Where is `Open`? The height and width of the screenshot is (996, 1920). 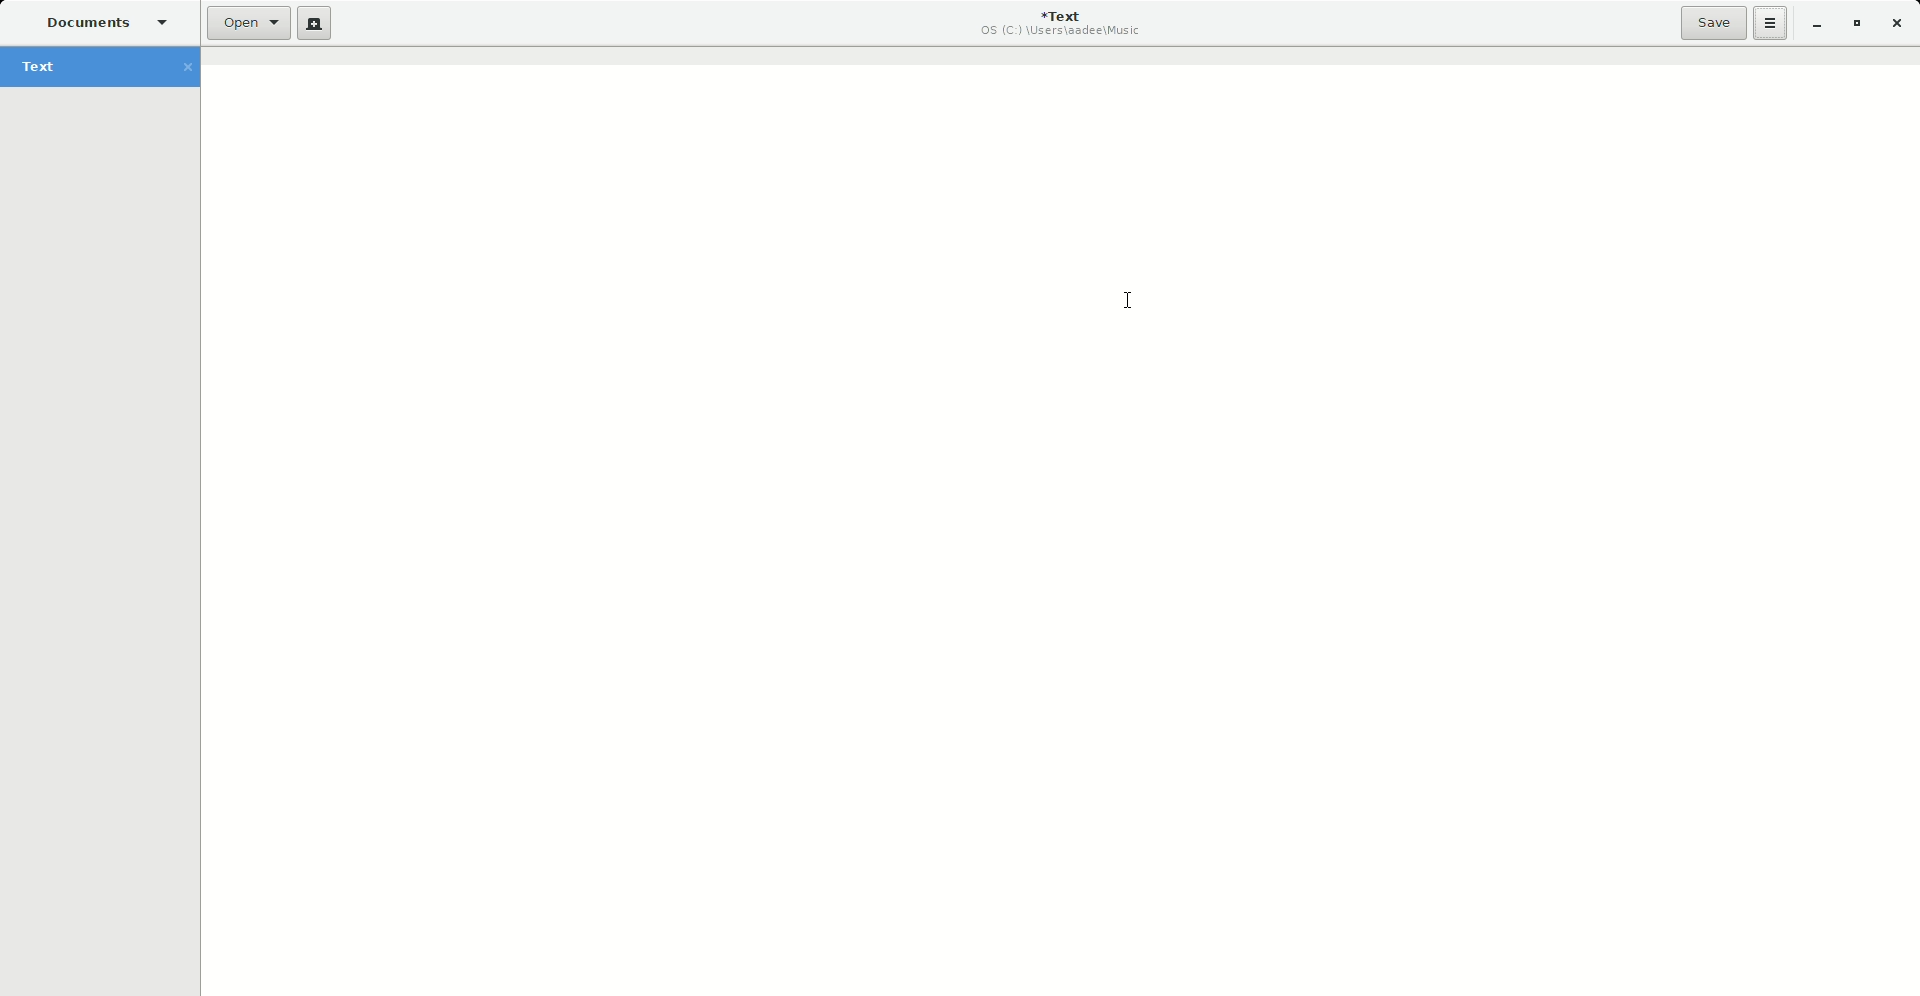 Open is located at coordinates (249, 24).